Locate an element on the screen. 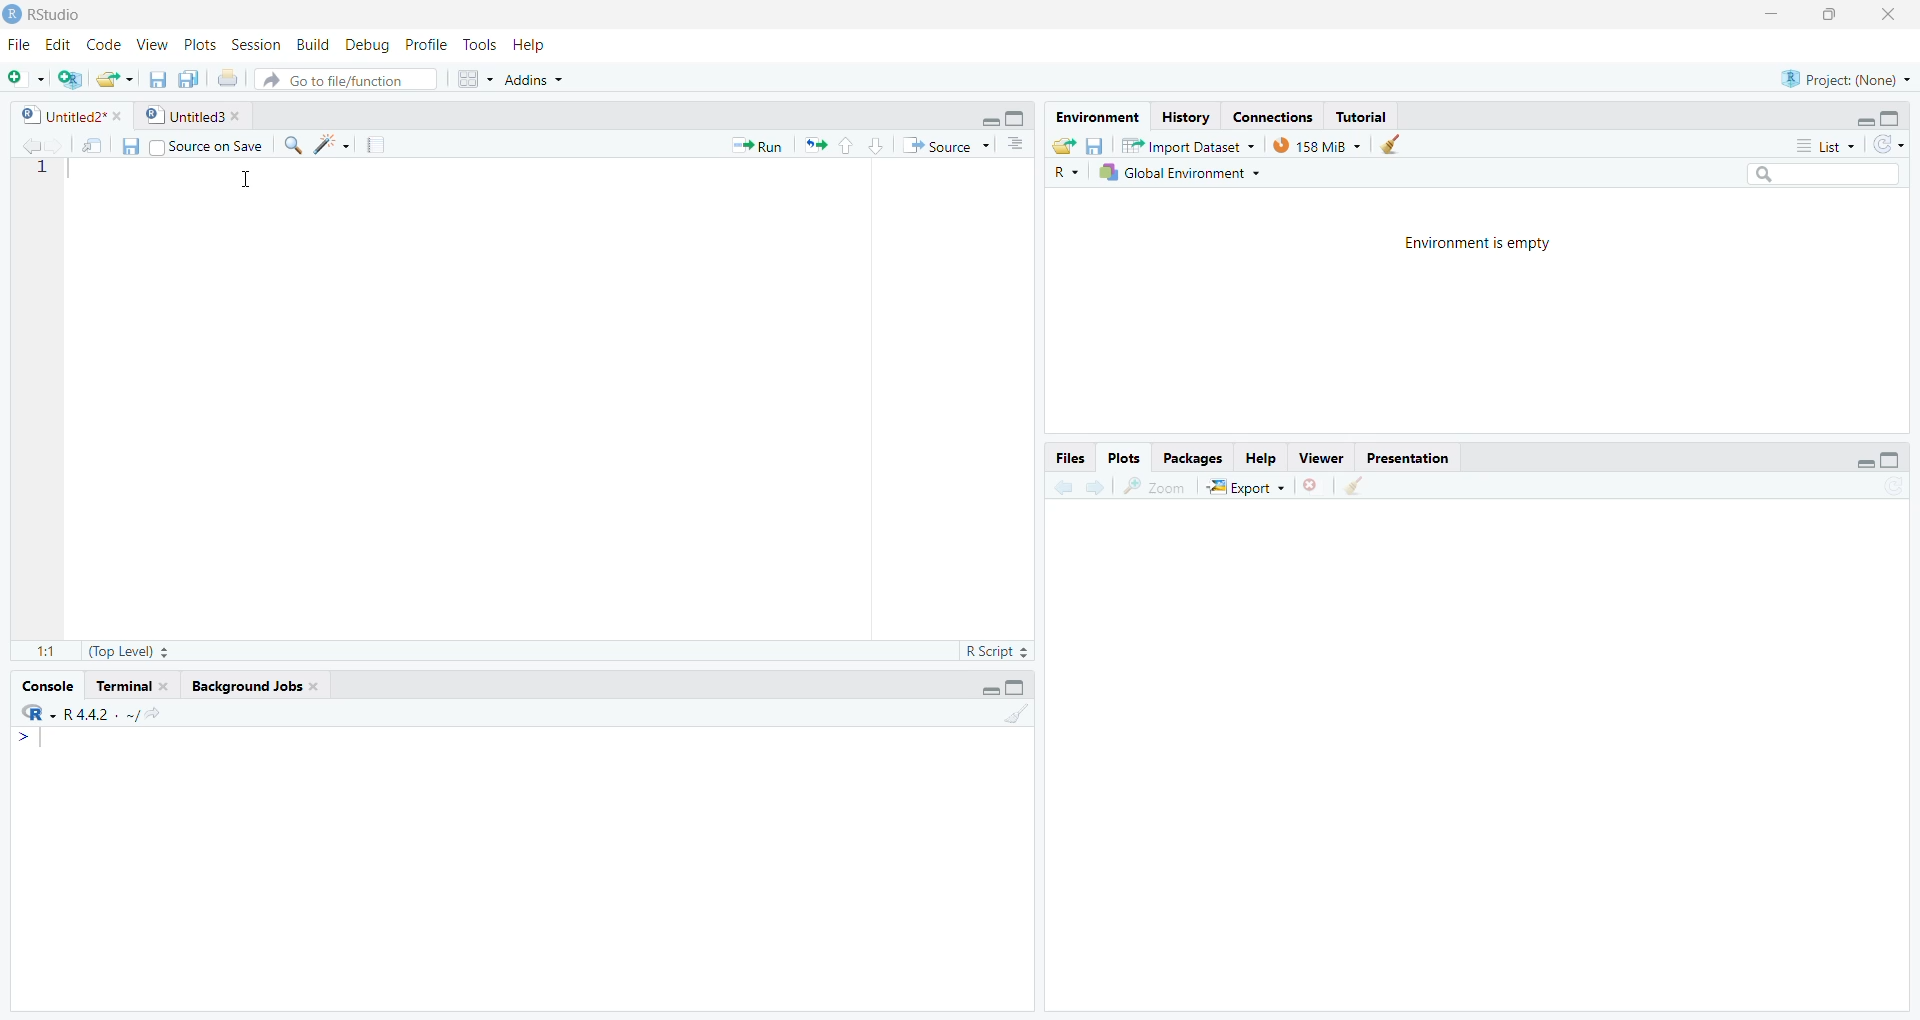 Image resolution: width=1920 pixels, height=1020 pixels. + Source is located at coordinates (945, 146).